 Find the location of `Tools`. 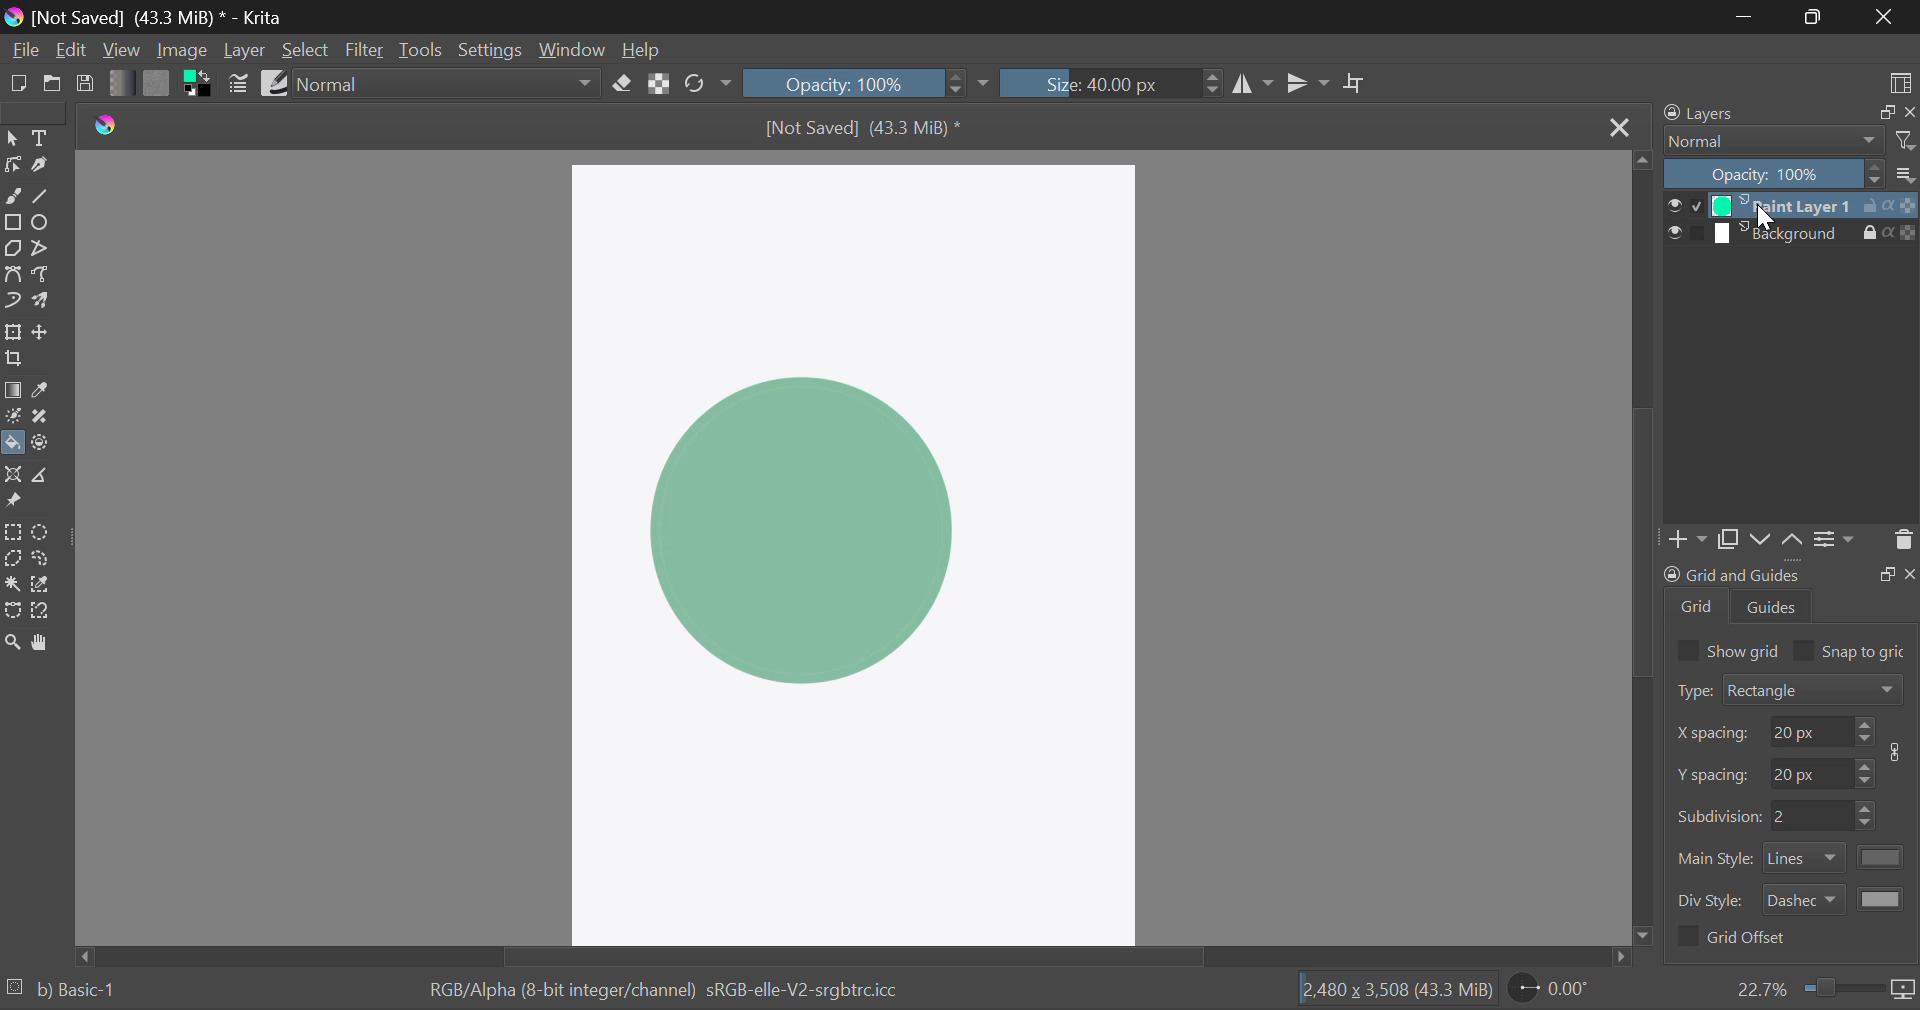

Tools is located at coordinates (421, 49).